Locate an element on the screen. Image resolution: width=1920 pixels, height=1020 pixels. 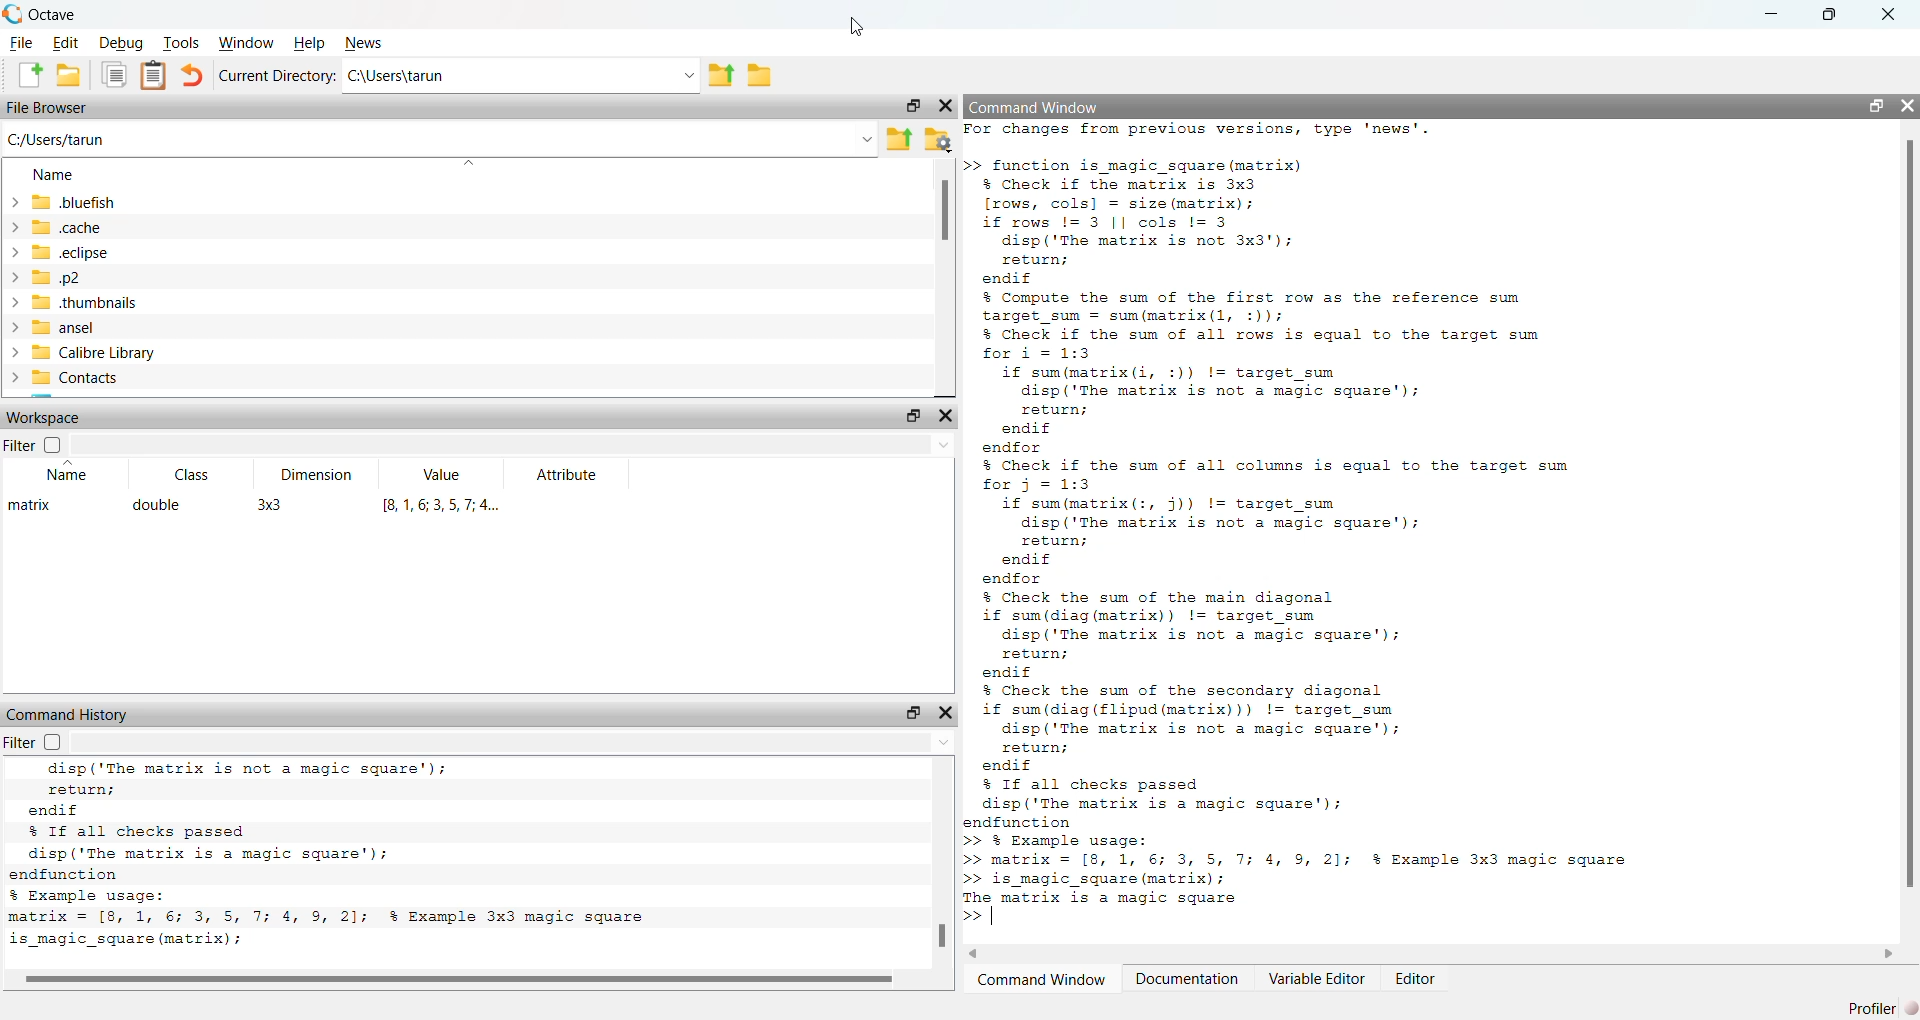
3x3 is located at coordinates (270, 507).